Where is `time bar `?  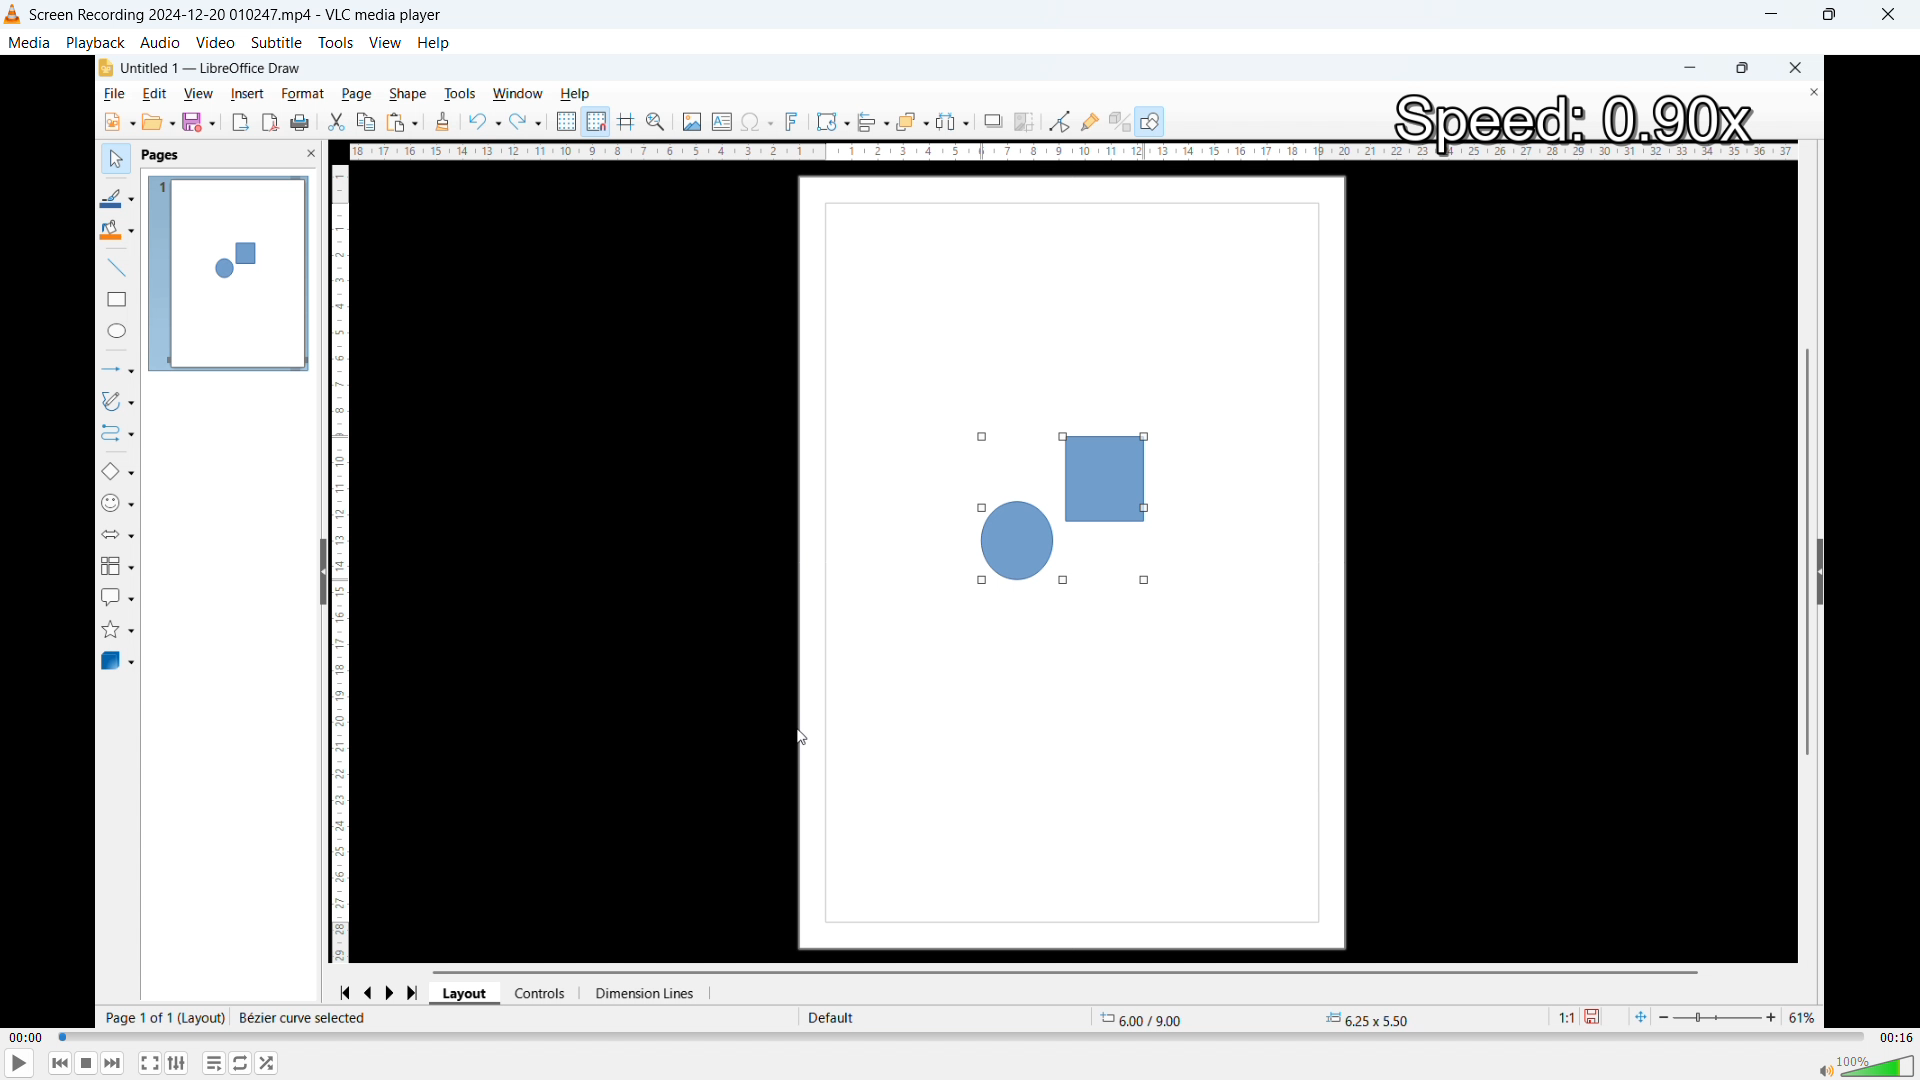
time bar  is located at coordinates (961, 1037).